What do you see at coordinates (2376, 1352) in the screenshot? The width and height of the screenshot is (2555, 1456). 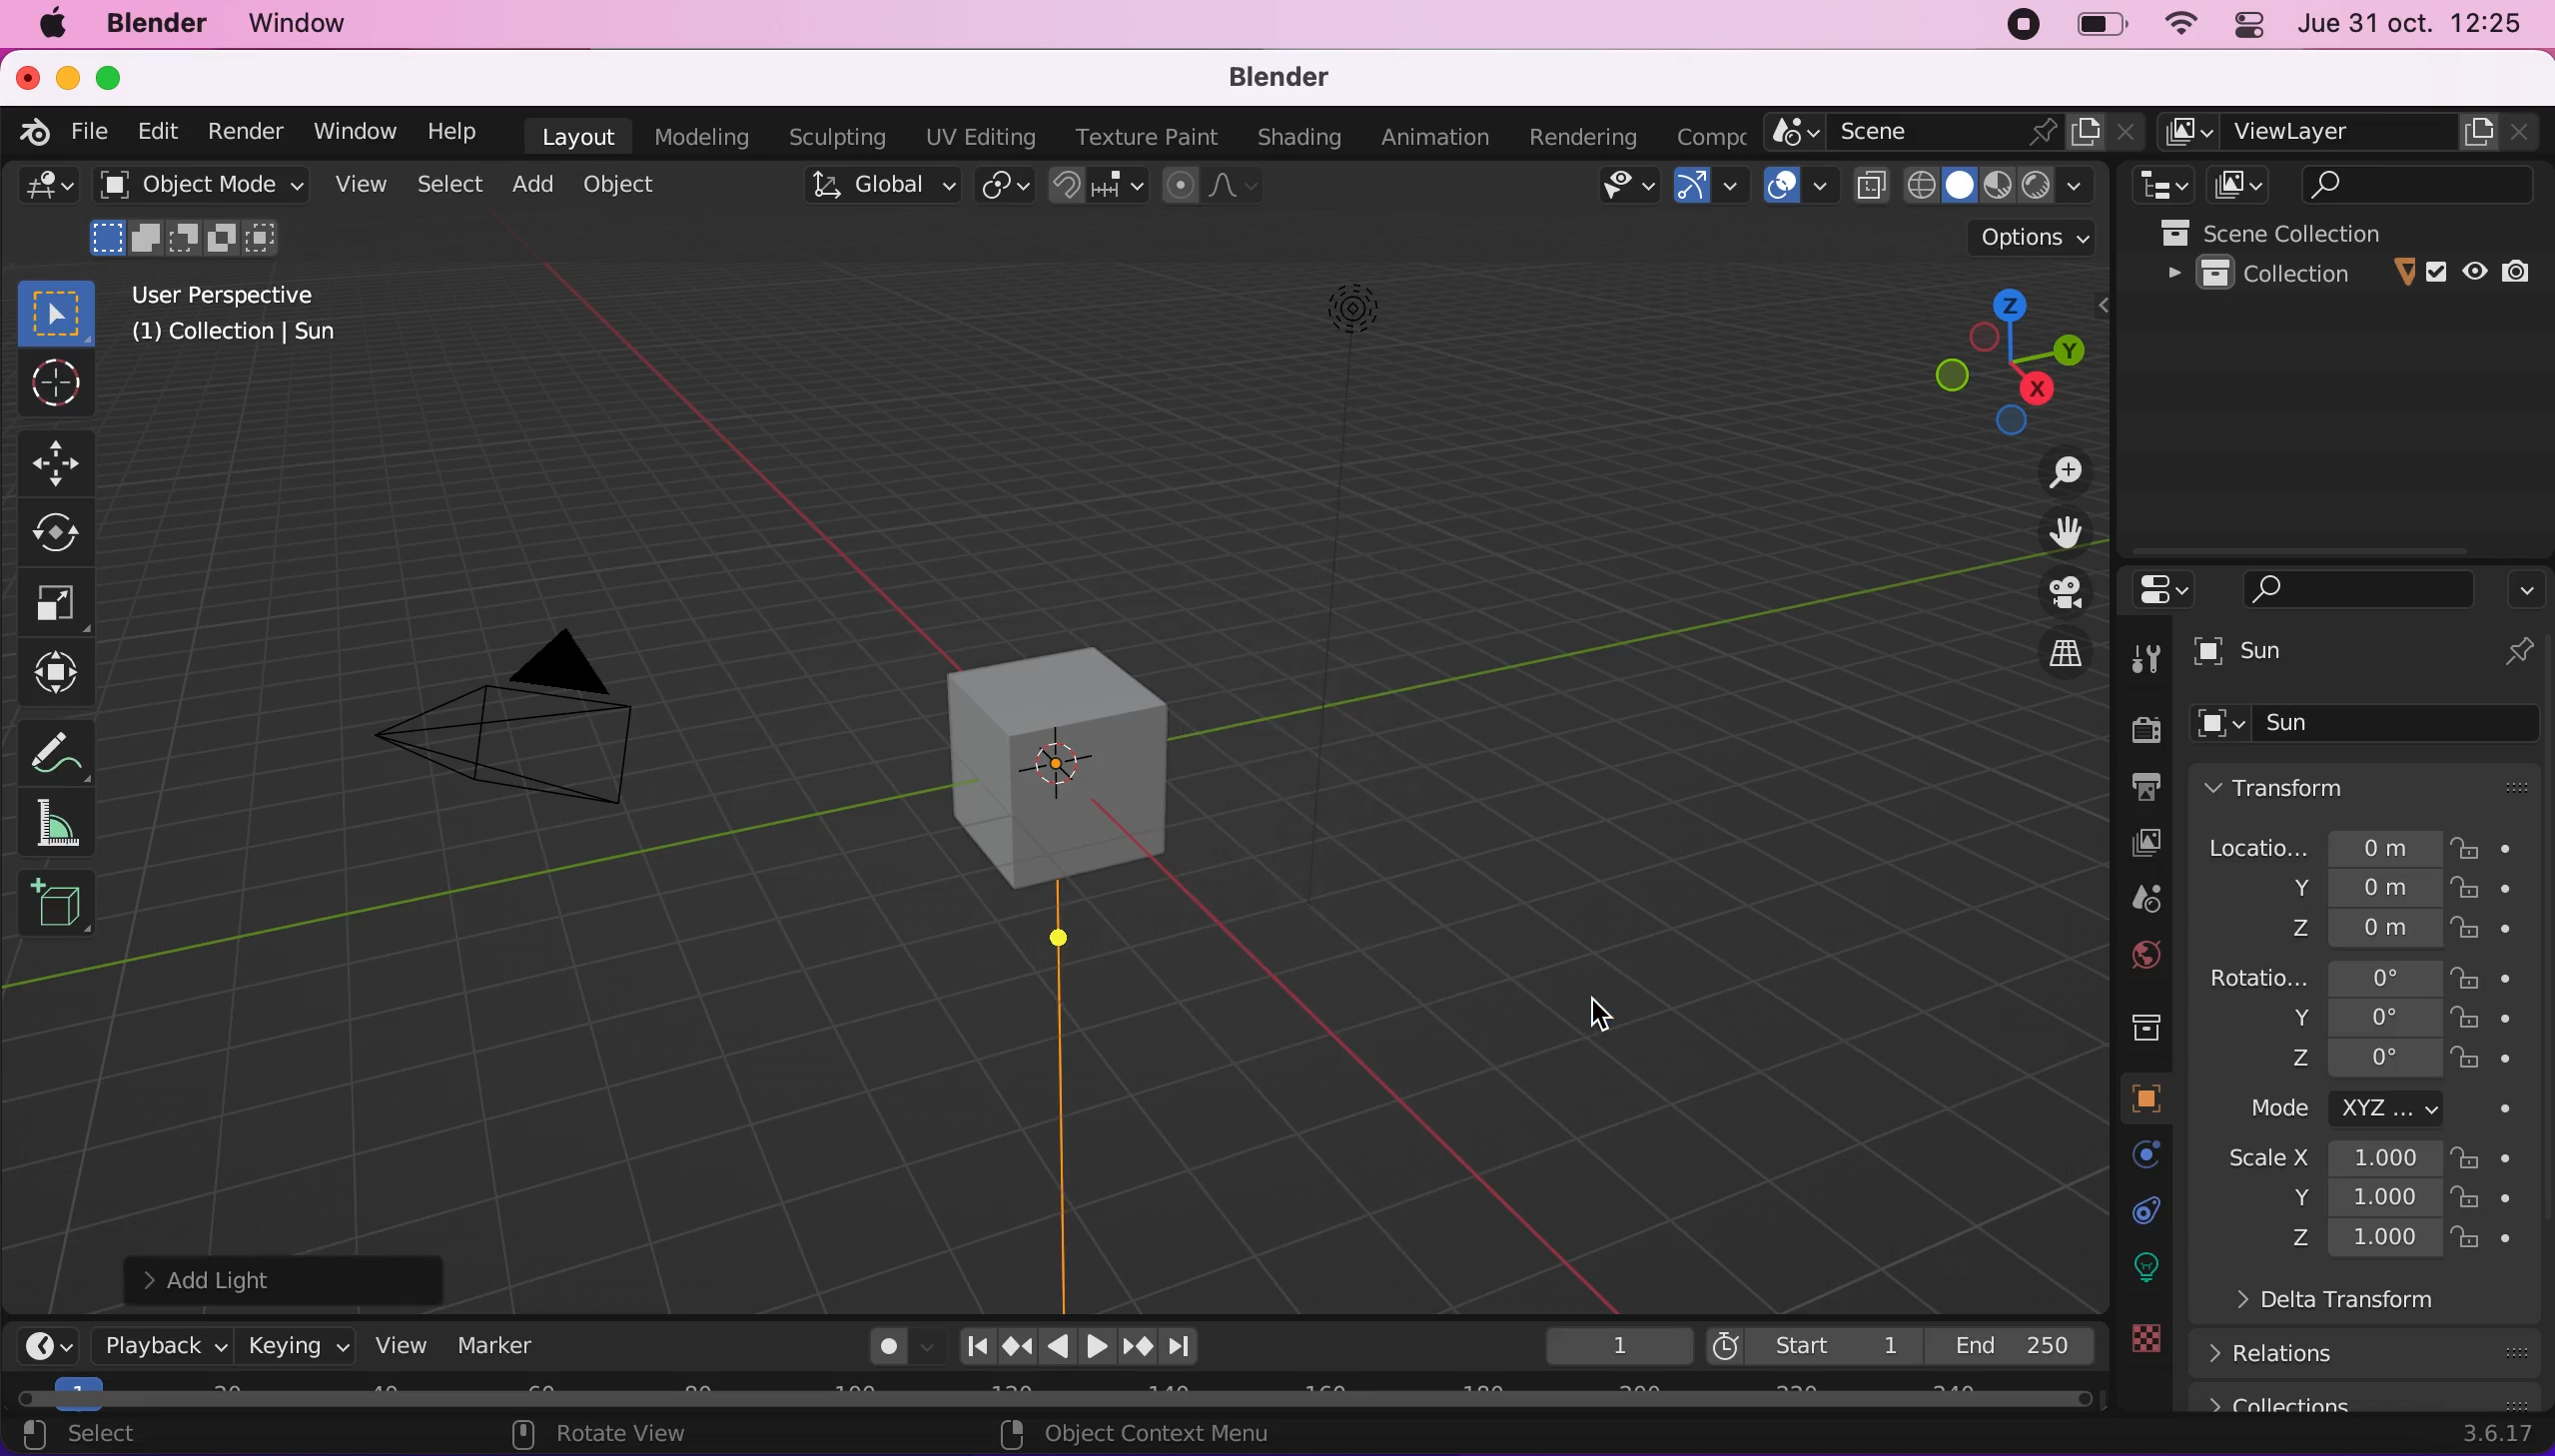 I see `relations` at bounding box center [2376, 1352].